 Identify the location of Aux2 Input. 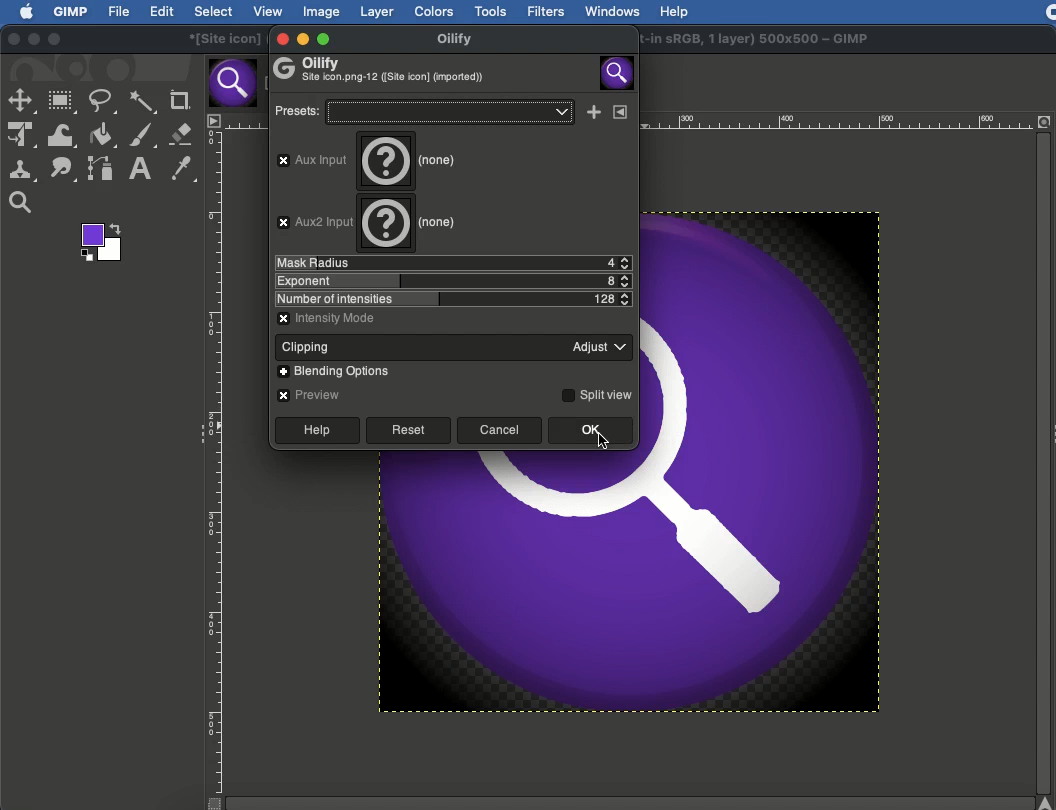
(313, 221).